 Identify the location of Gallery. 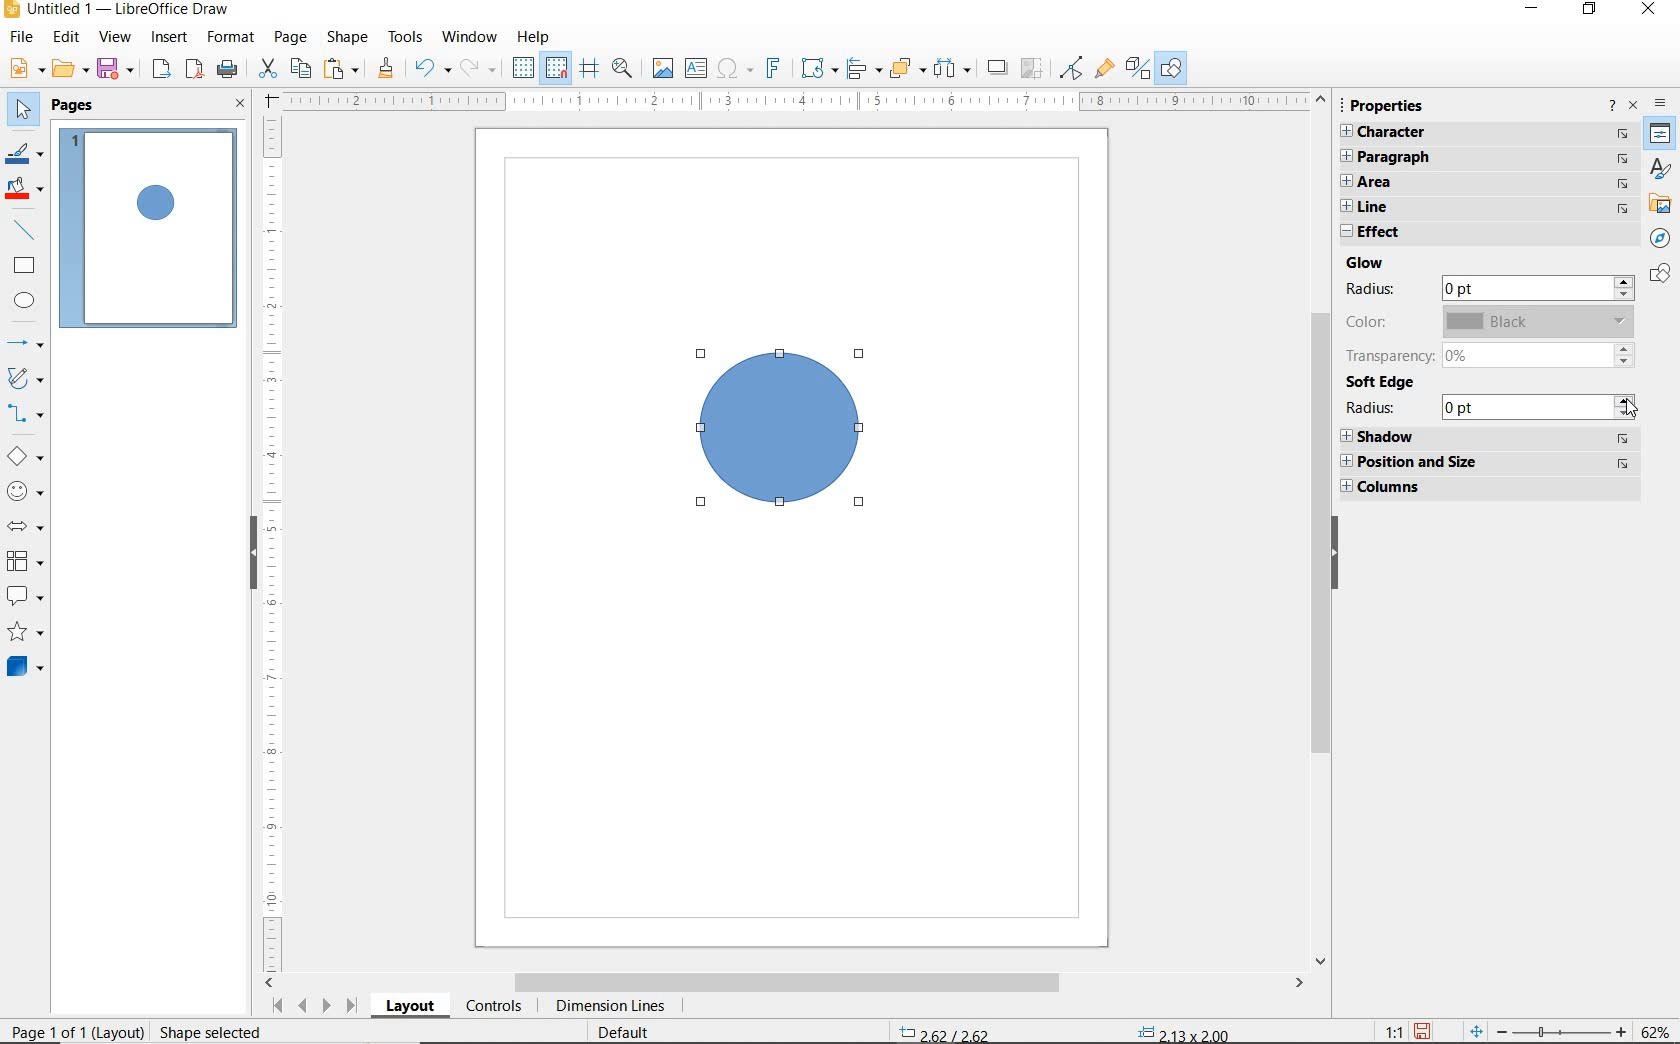
(1660, 205).